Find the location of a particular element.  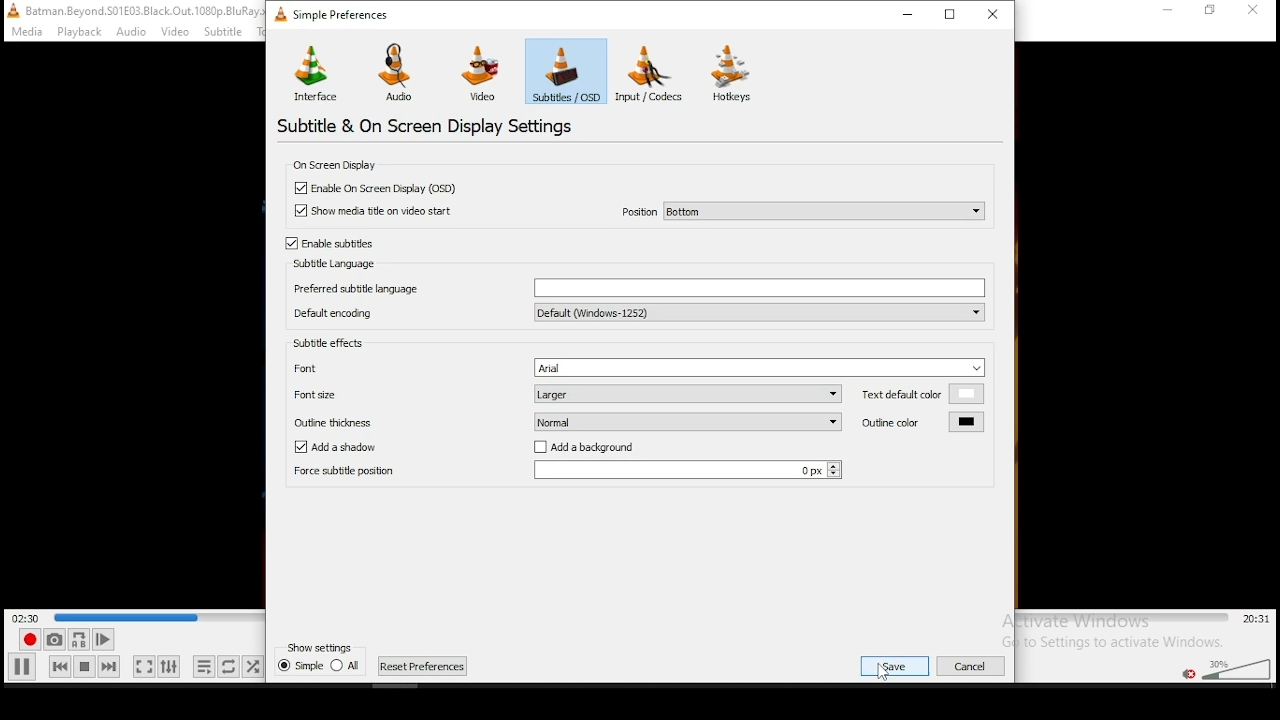

close window is located at coordinates (1255, 12).